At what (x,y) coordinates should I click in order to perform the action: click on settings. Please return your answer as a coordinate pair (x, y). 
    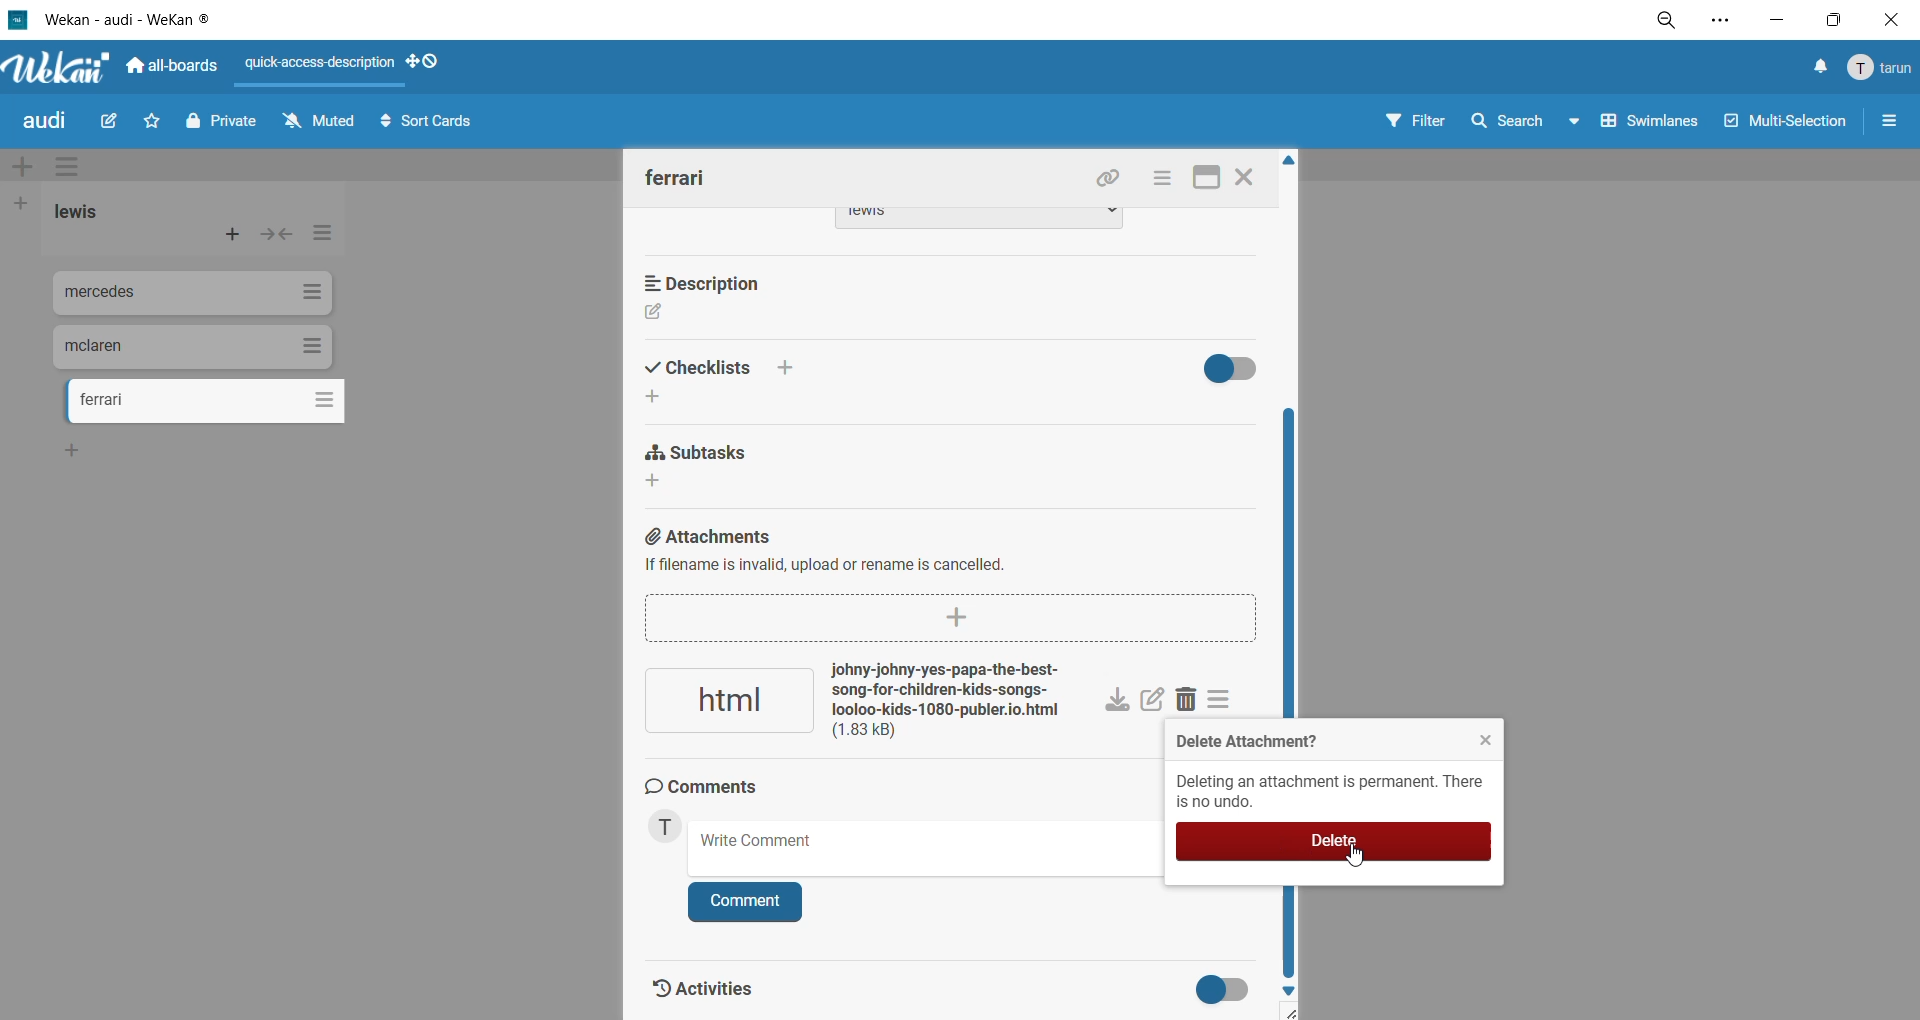
    Looking at the image, I should click on (1731, 20).